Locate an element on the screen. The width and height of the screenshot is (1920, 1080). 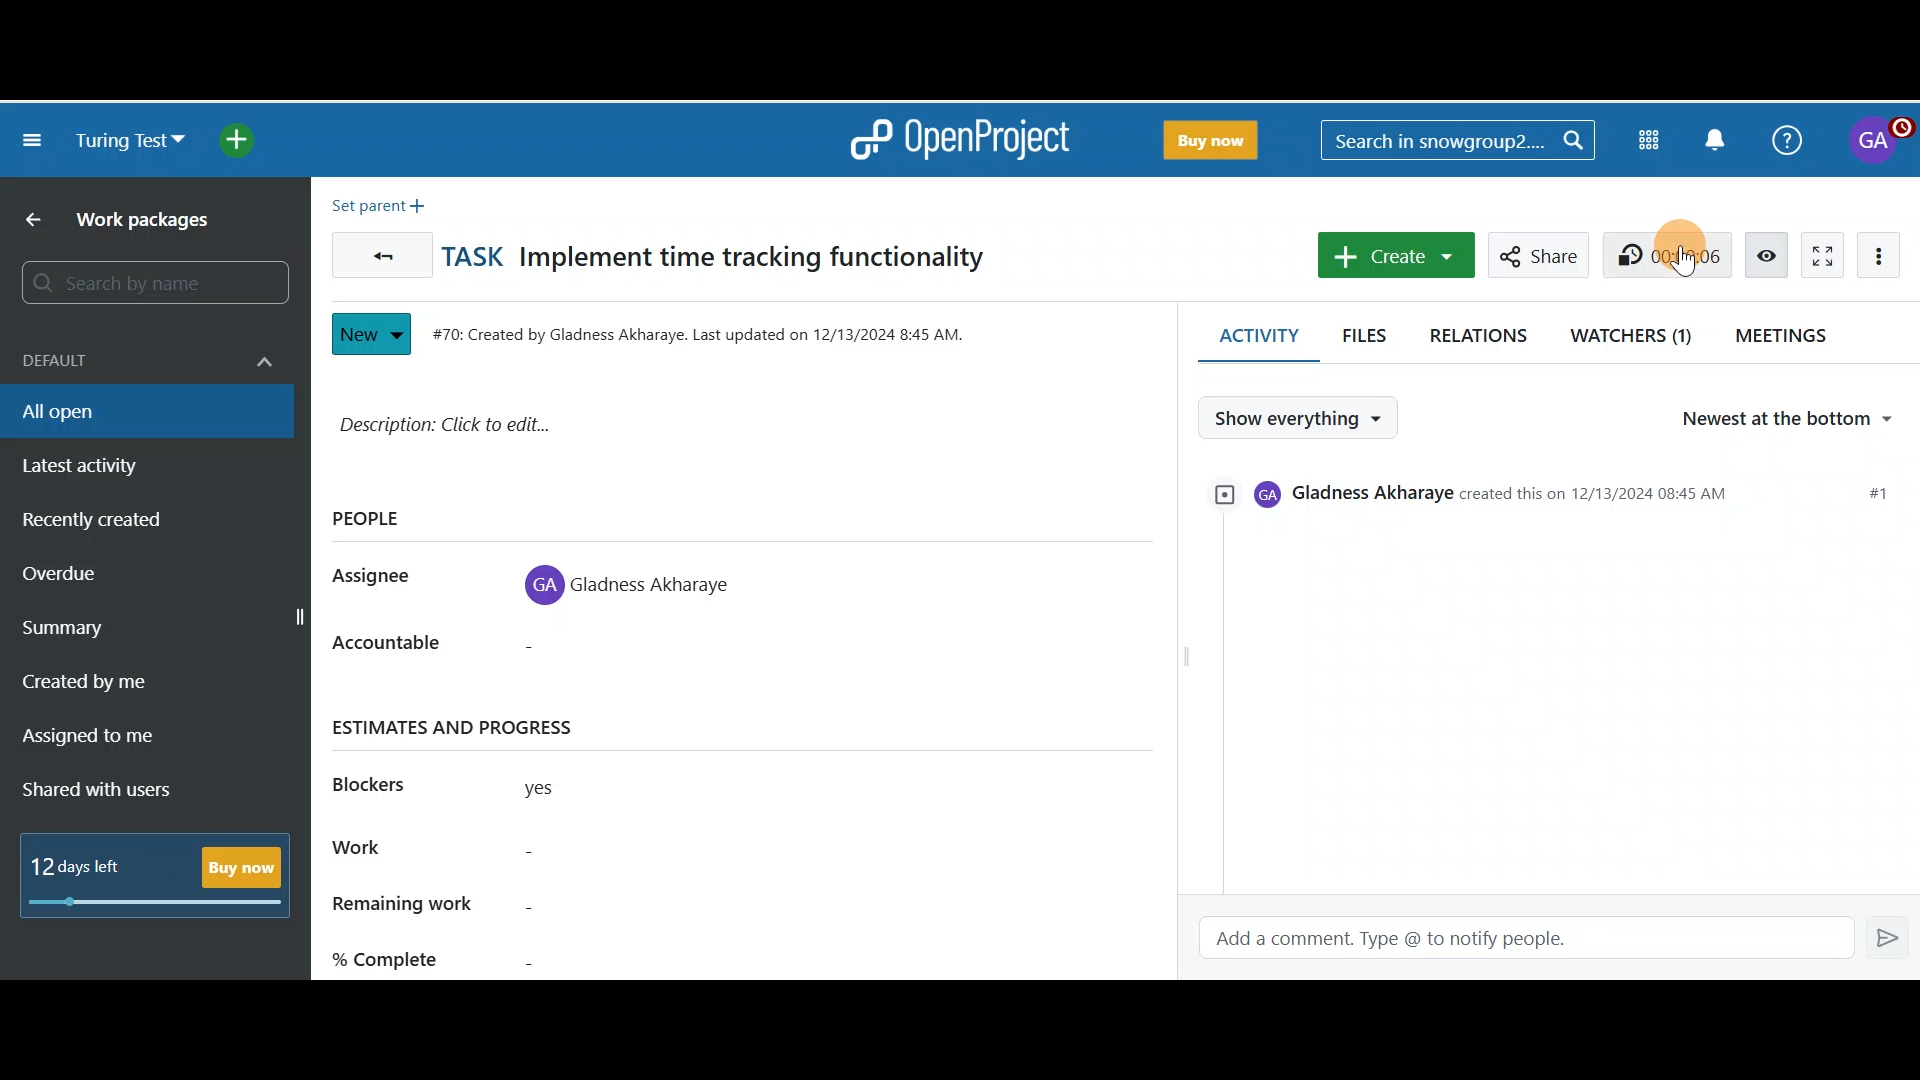
Latest activity is located at coordinates (110, 467).